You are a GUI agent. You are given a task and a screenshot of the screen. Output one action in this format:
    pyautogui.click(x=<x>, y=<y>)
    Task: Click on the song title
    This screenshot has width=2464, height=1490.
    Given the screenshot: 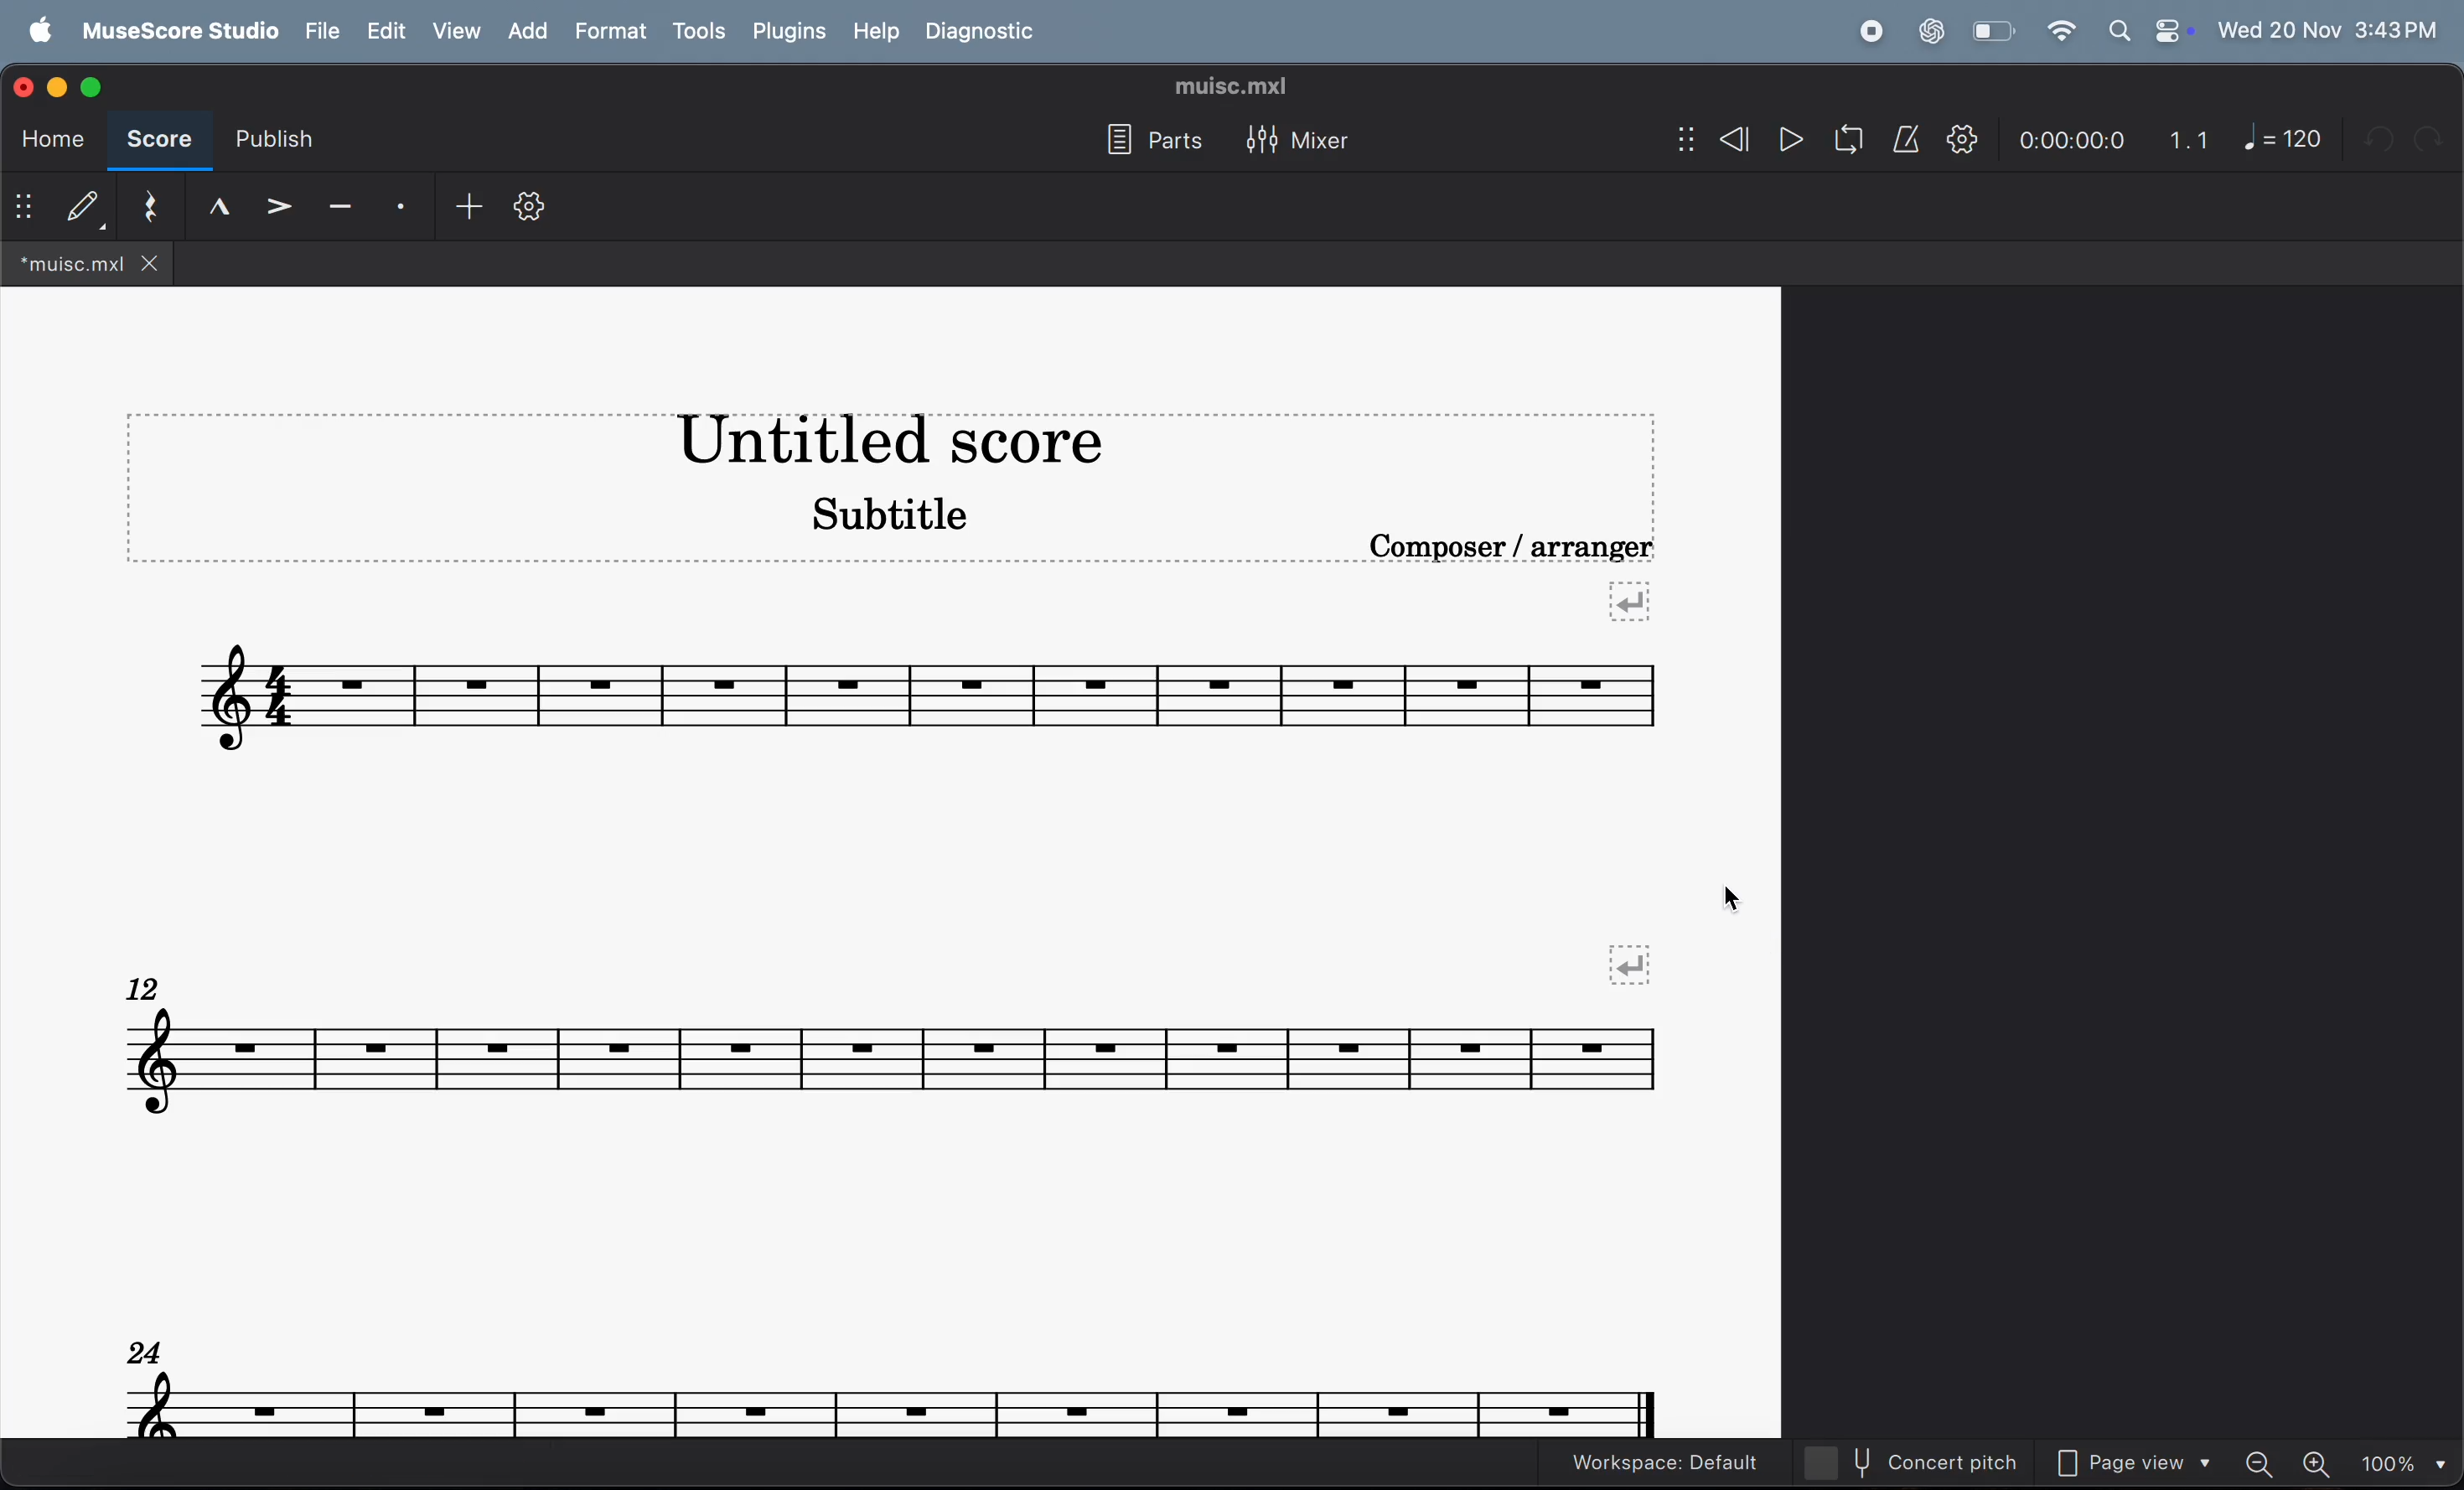 What is the action you would take?
    pyautogui.click(x=872, y=443)
    